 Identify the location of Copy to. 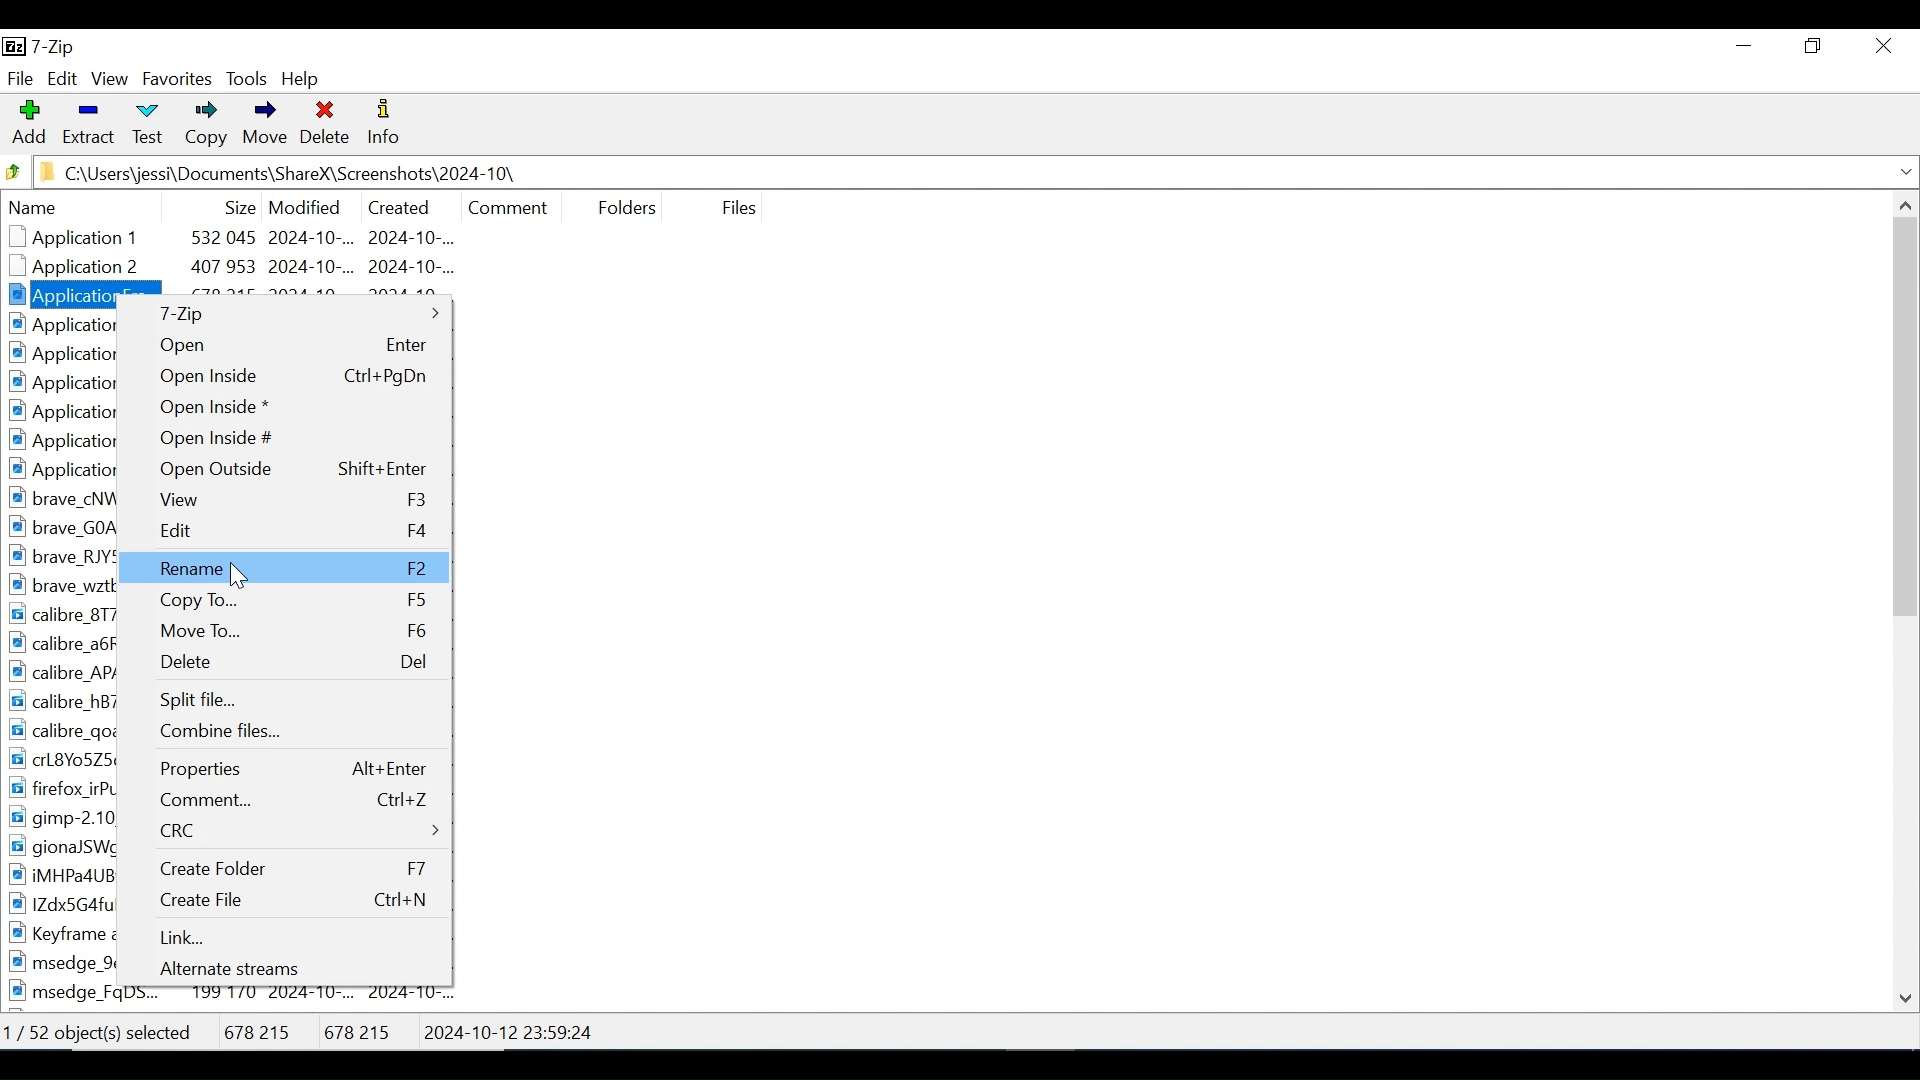
(281, 599).